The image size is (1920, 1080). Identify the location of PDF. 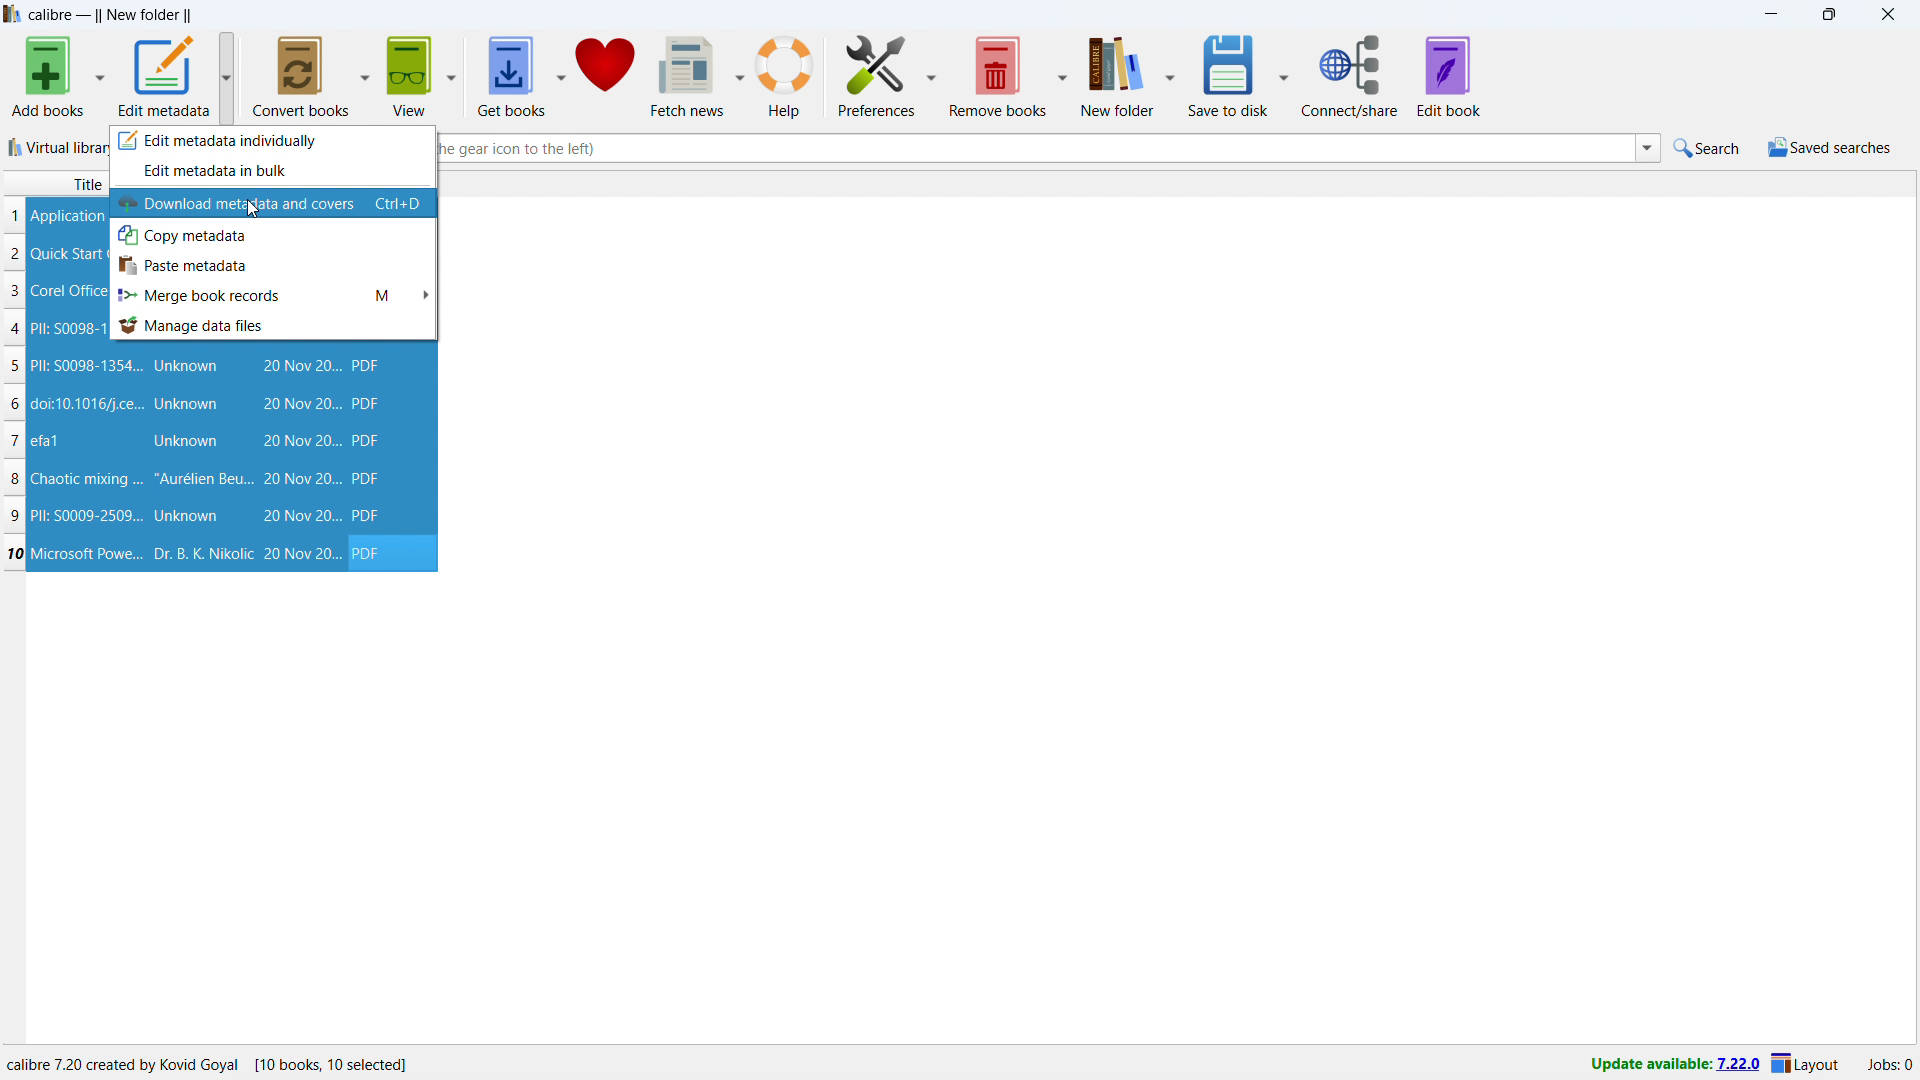
(368, 404).